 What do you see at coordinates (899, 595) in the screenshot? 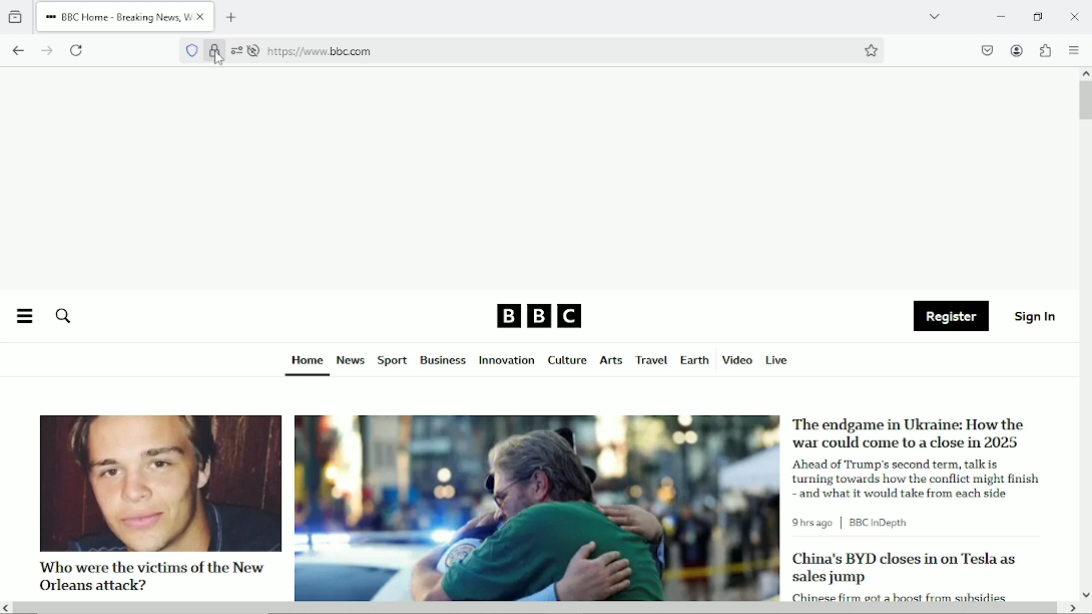
I see `Chinese firm got a boost from subsides` at bounding box center [899, 595].